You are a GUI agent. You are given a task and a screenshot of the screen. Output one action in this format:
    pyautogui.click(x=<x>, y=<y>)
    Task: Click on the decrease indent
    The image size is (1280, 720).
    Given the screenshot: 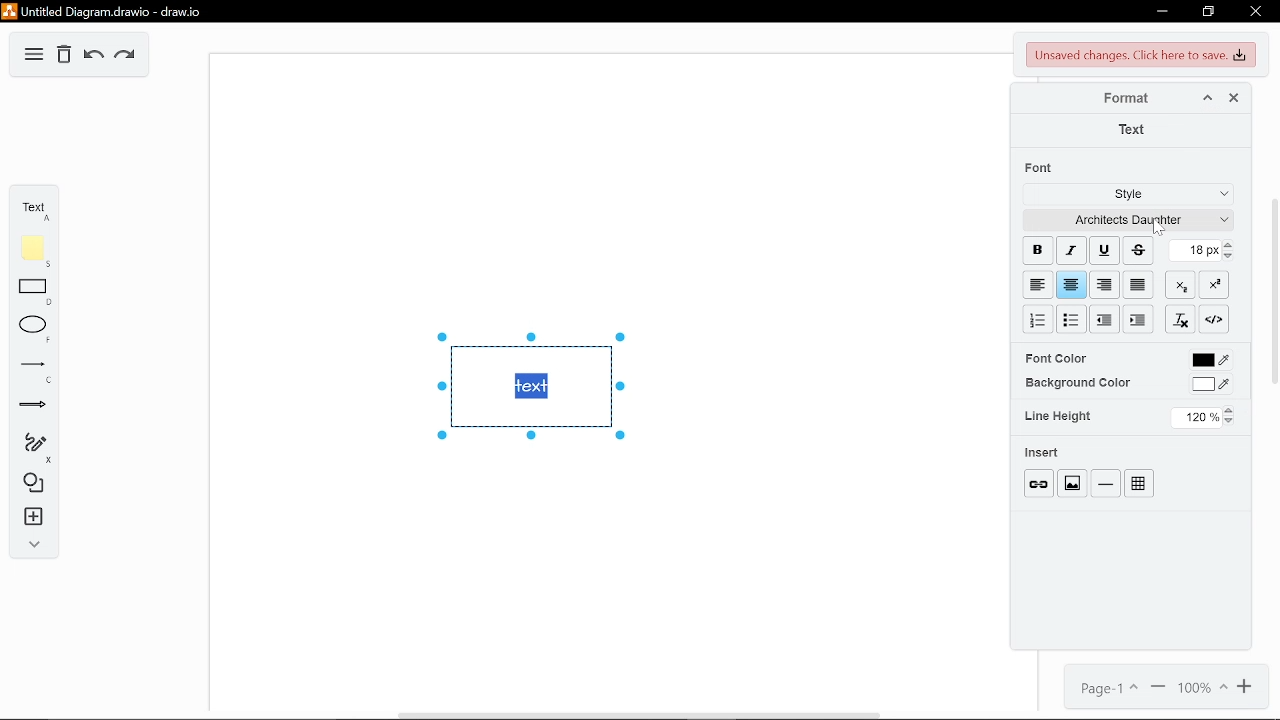 What is the action you would take?
    pyautogui.click(x=1138, y=320)
    